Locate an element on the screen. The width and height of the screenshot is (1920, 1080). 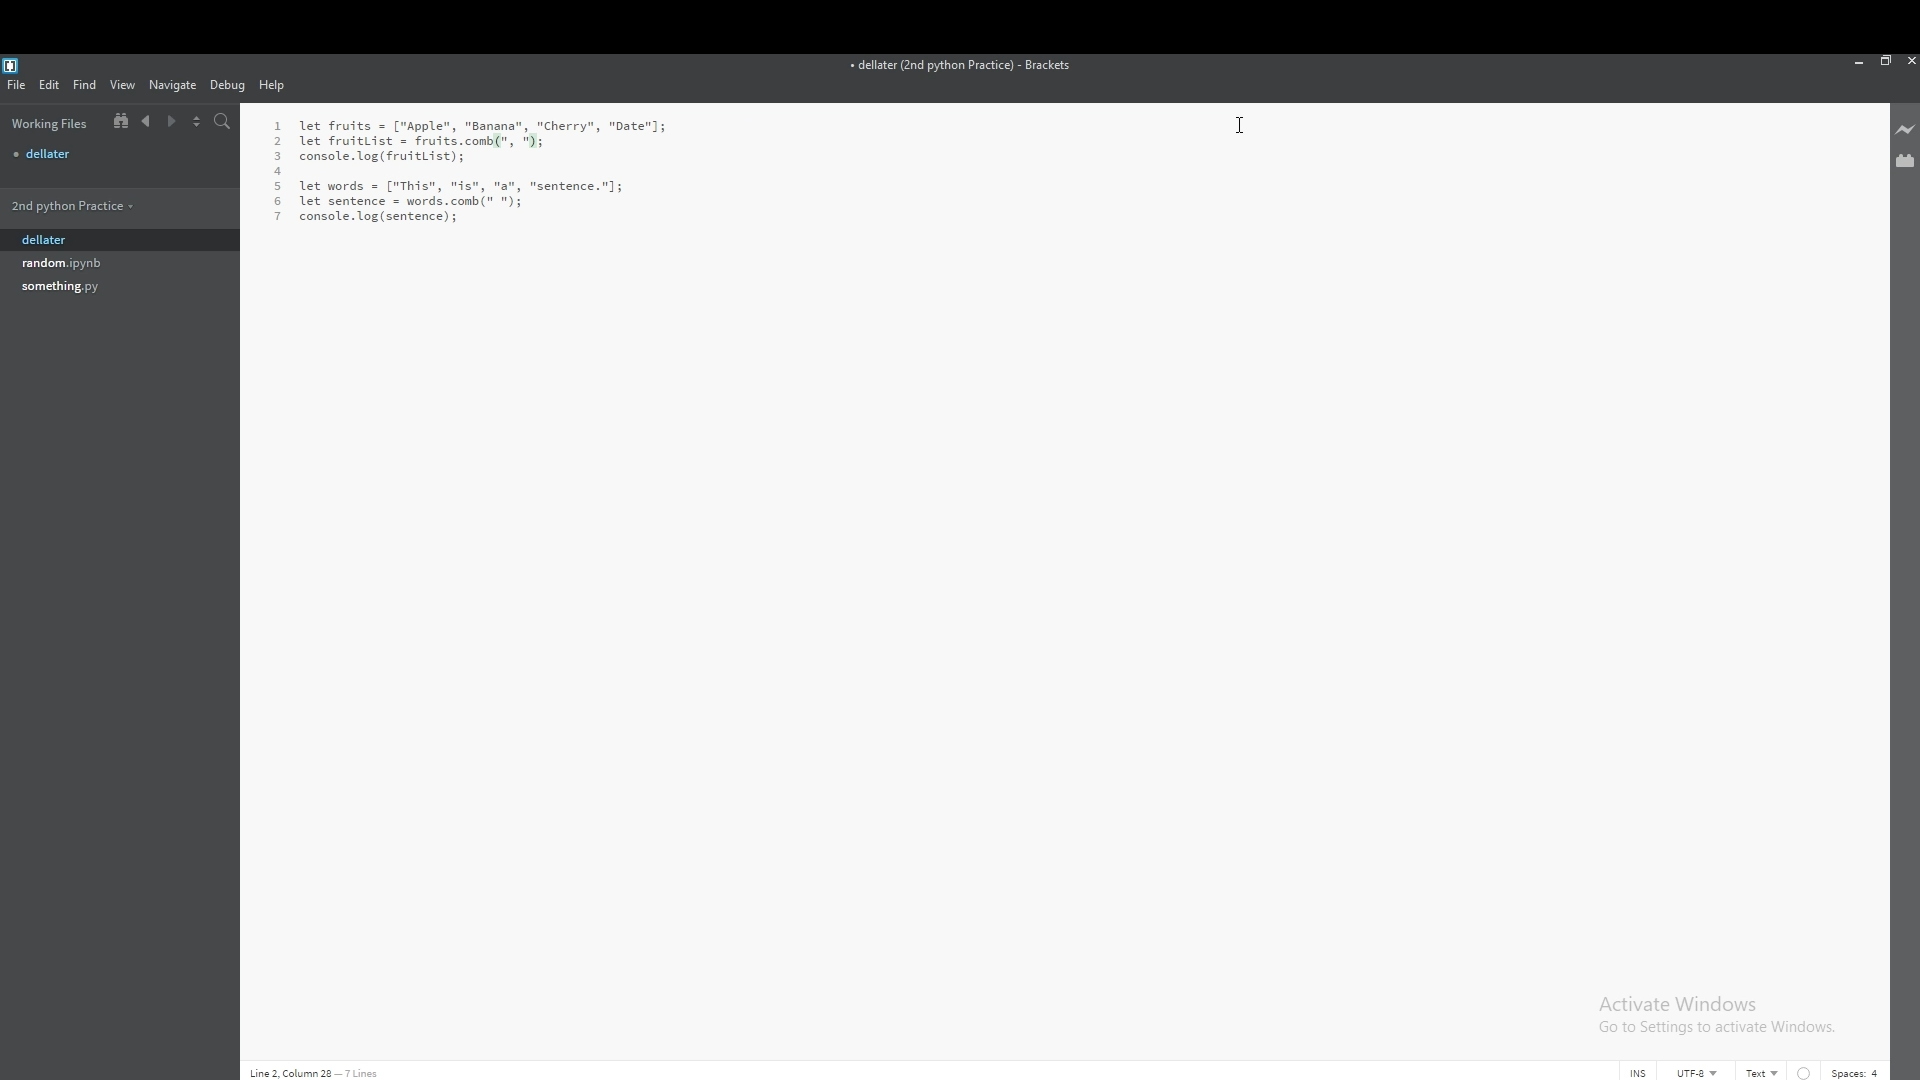
file is located at coordinates (18, 85).